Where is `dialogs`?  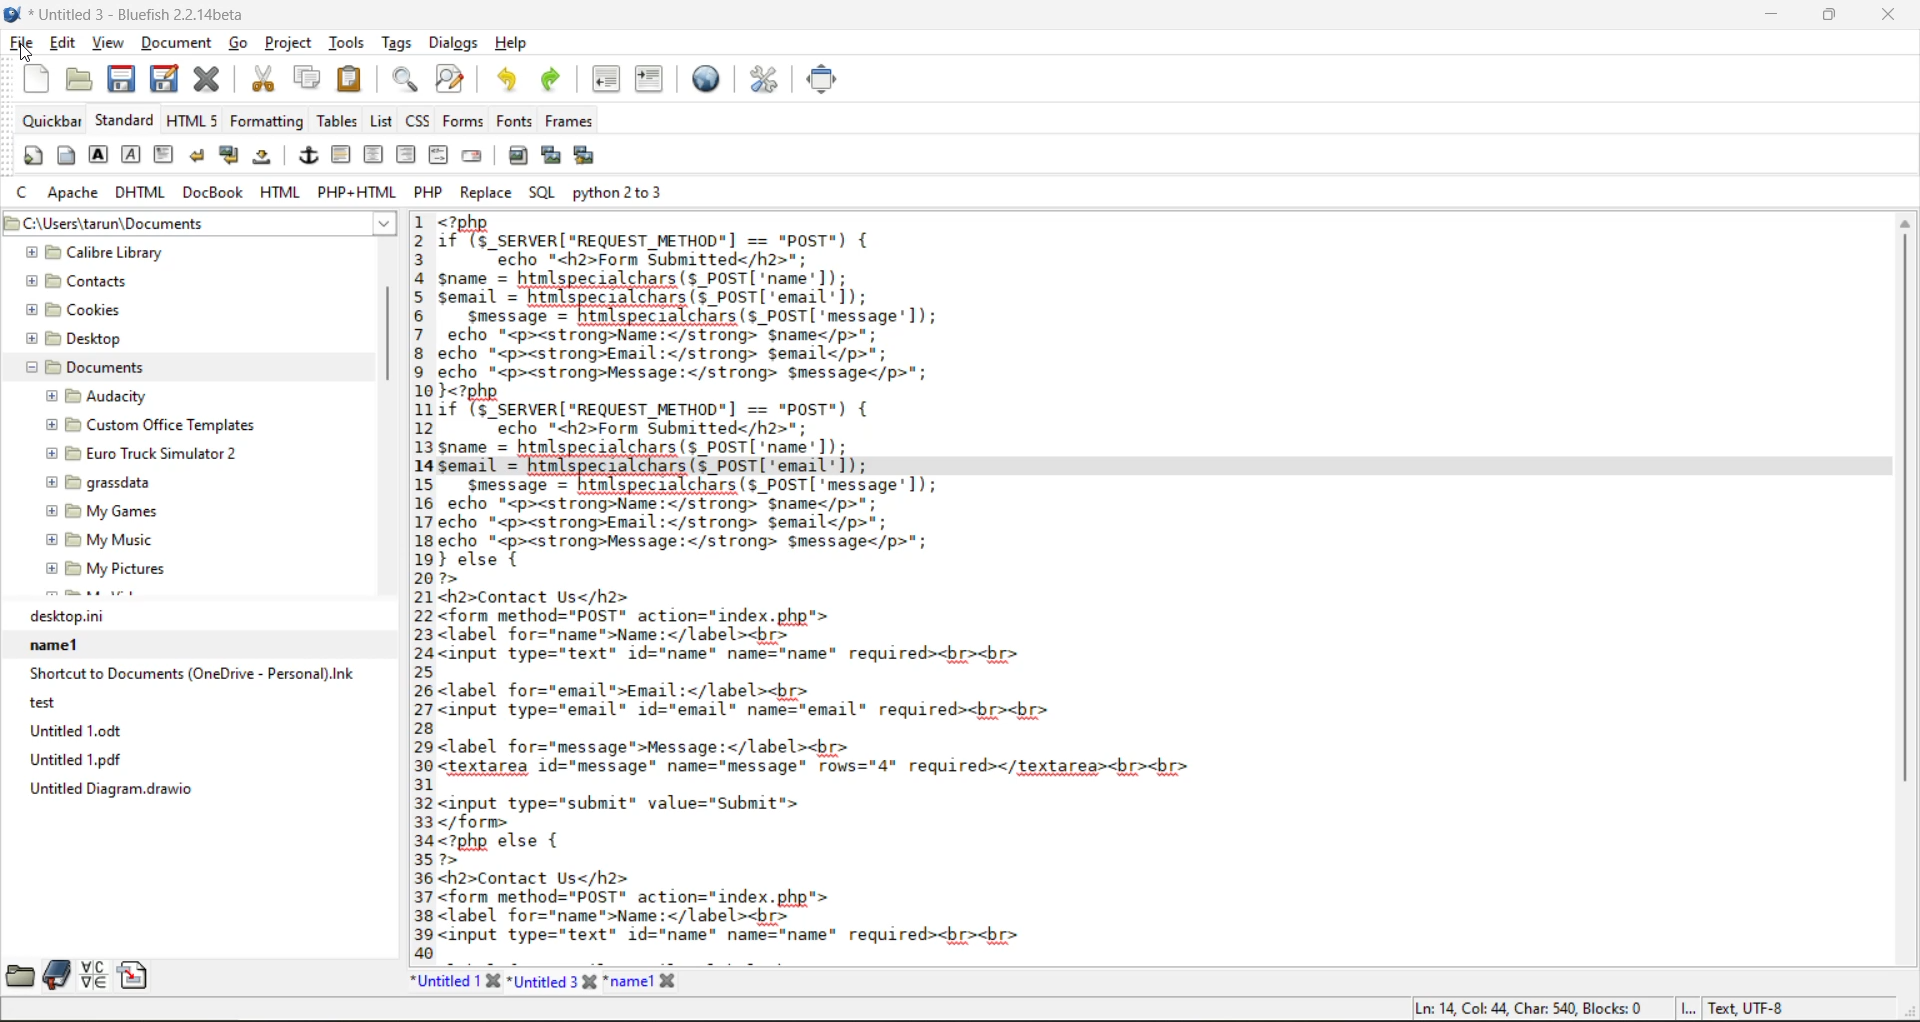
dialogs is located at coordinates (450, 45).